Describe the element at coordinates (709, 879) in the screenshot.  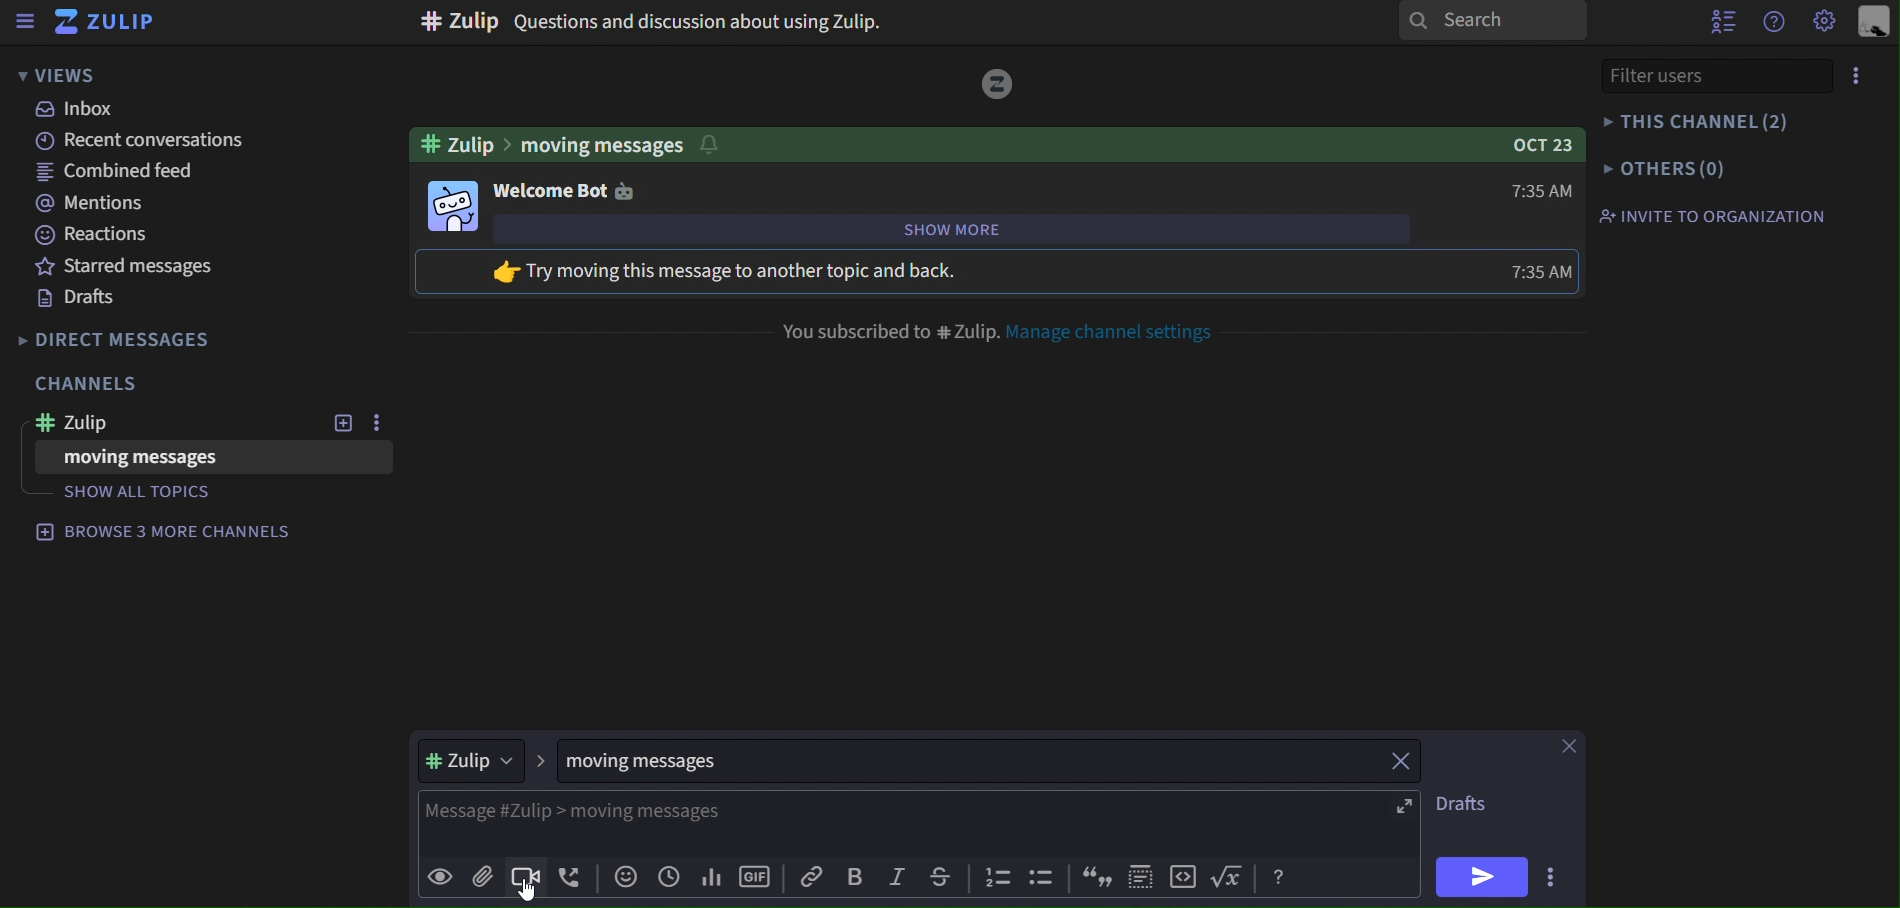
I see `add poll` at that location.